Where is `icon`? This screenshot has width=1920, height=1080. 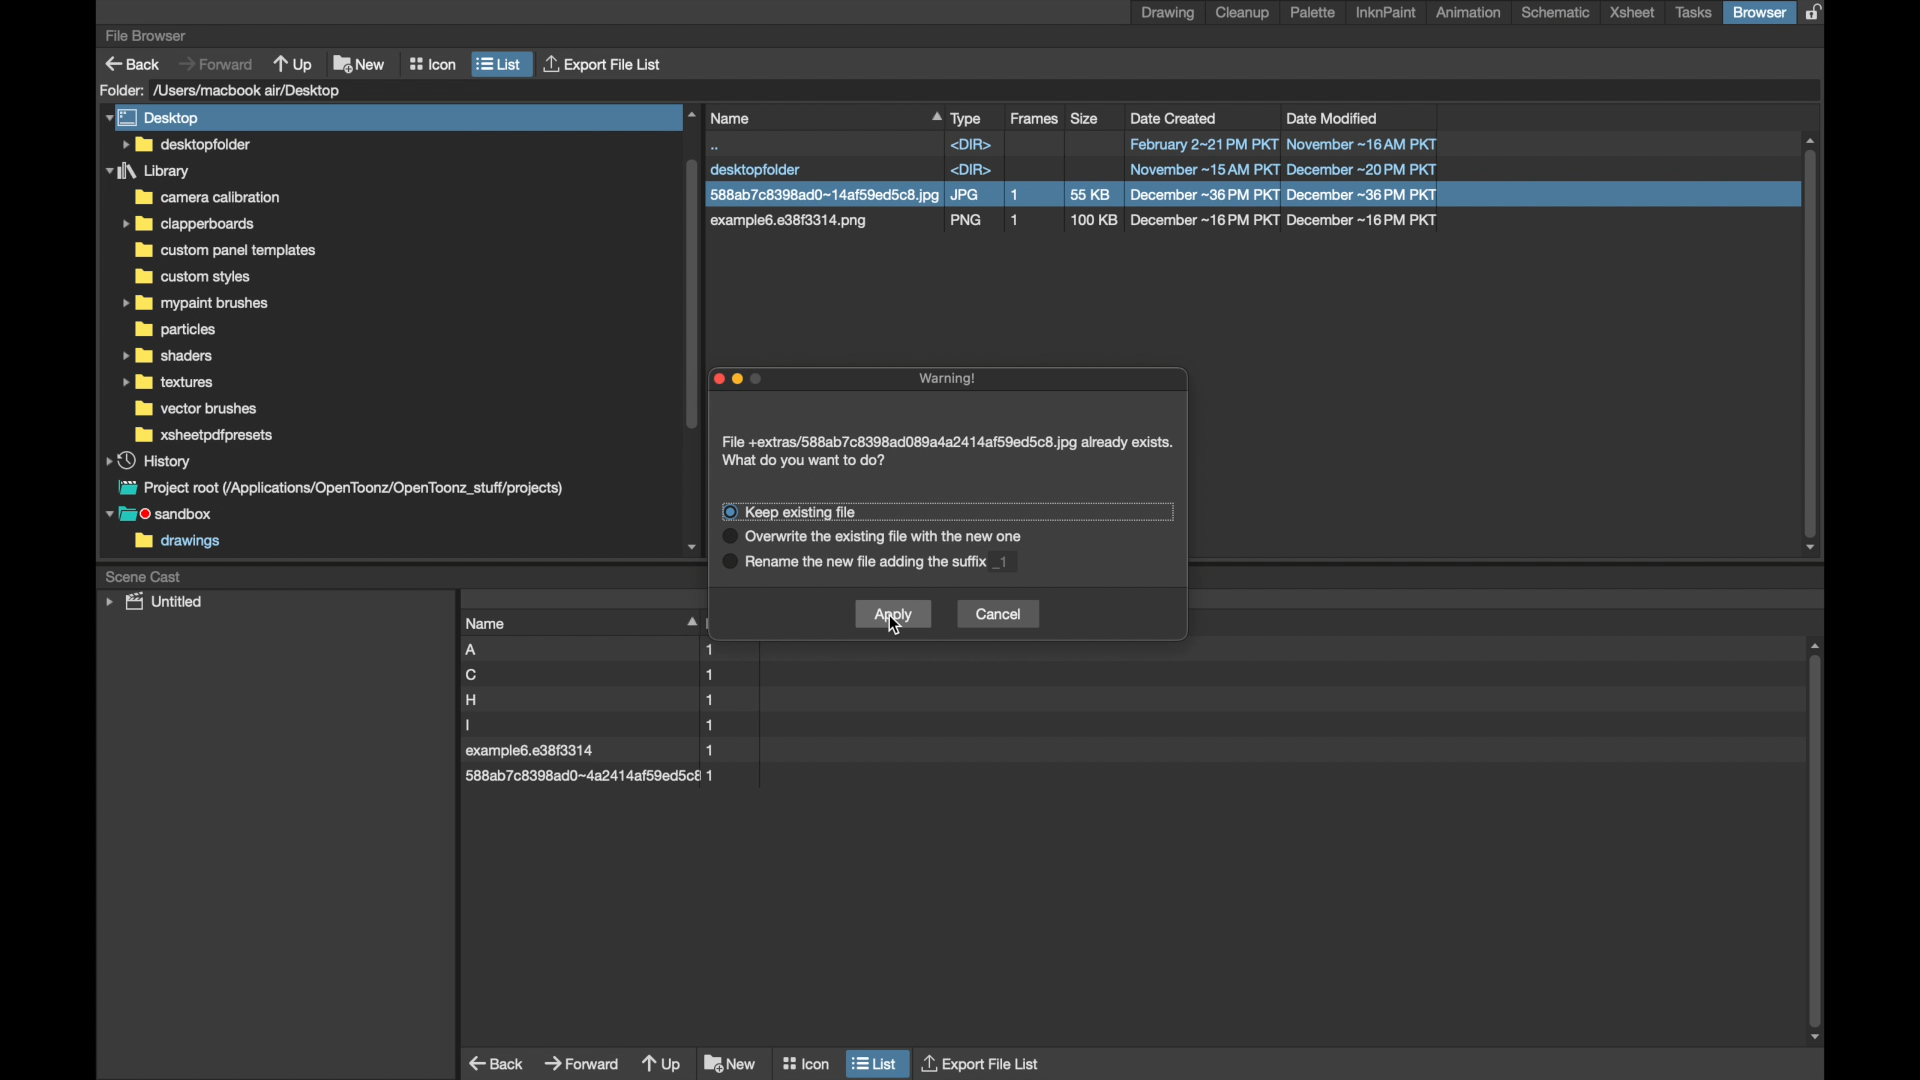 icon is located at coordinates (433, 64).